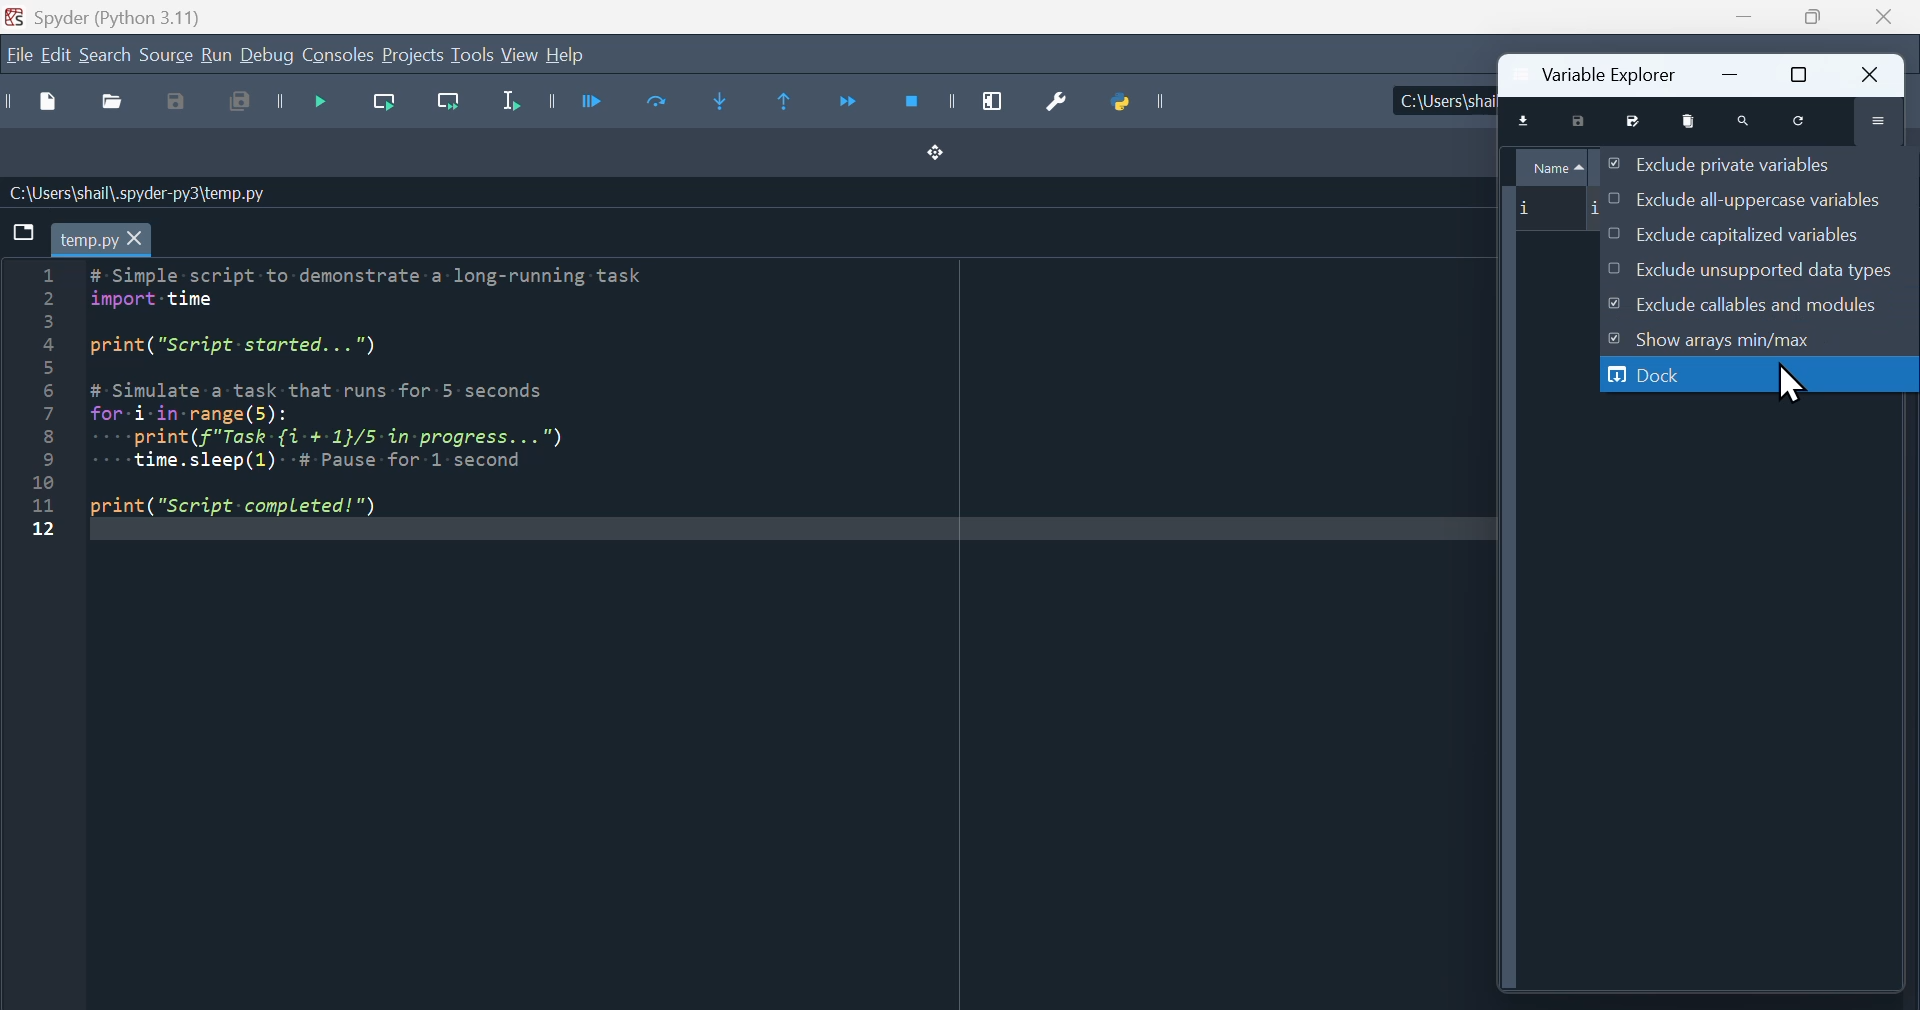 Image resolution: width=1920 pixels, height=1010 pixels. Describe the element at coordinates (1605, 73) in the screenshot. I see `Variable Explorer` at that location.